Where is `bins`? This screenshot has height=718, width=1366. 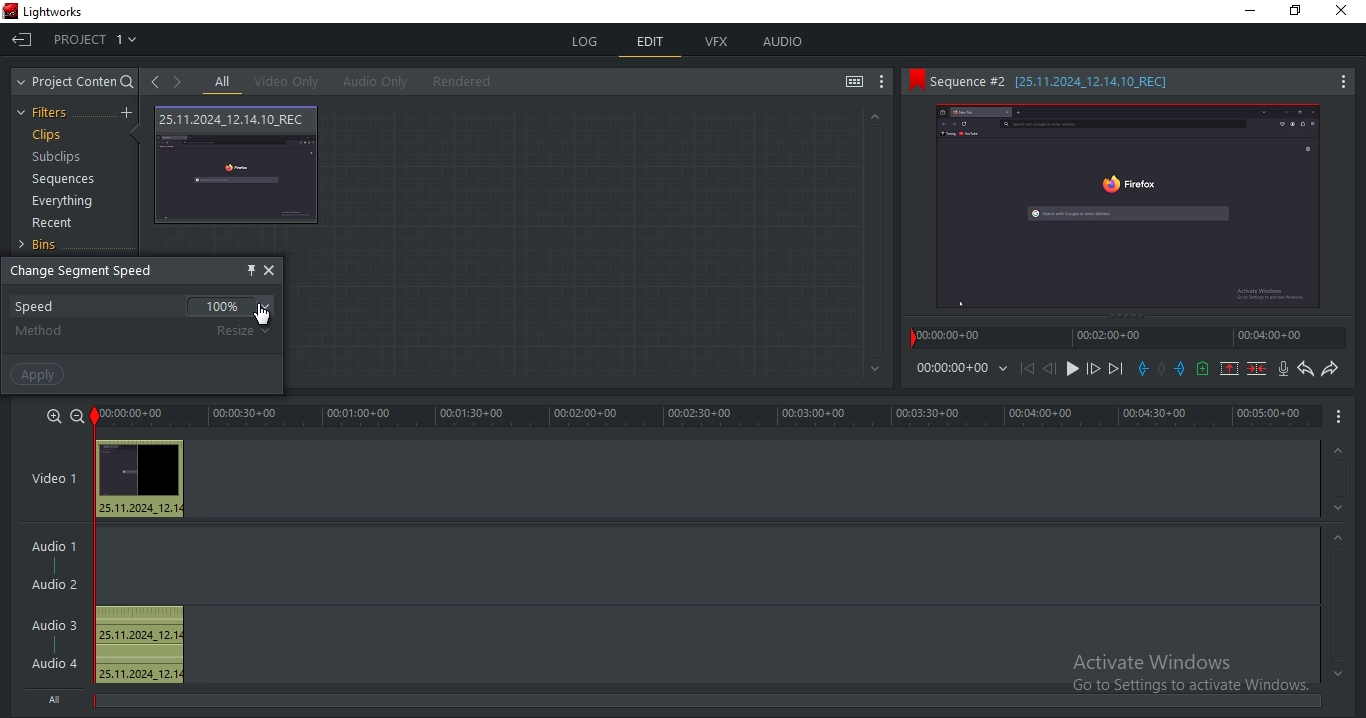
bins is located at coordinates (46, 245).